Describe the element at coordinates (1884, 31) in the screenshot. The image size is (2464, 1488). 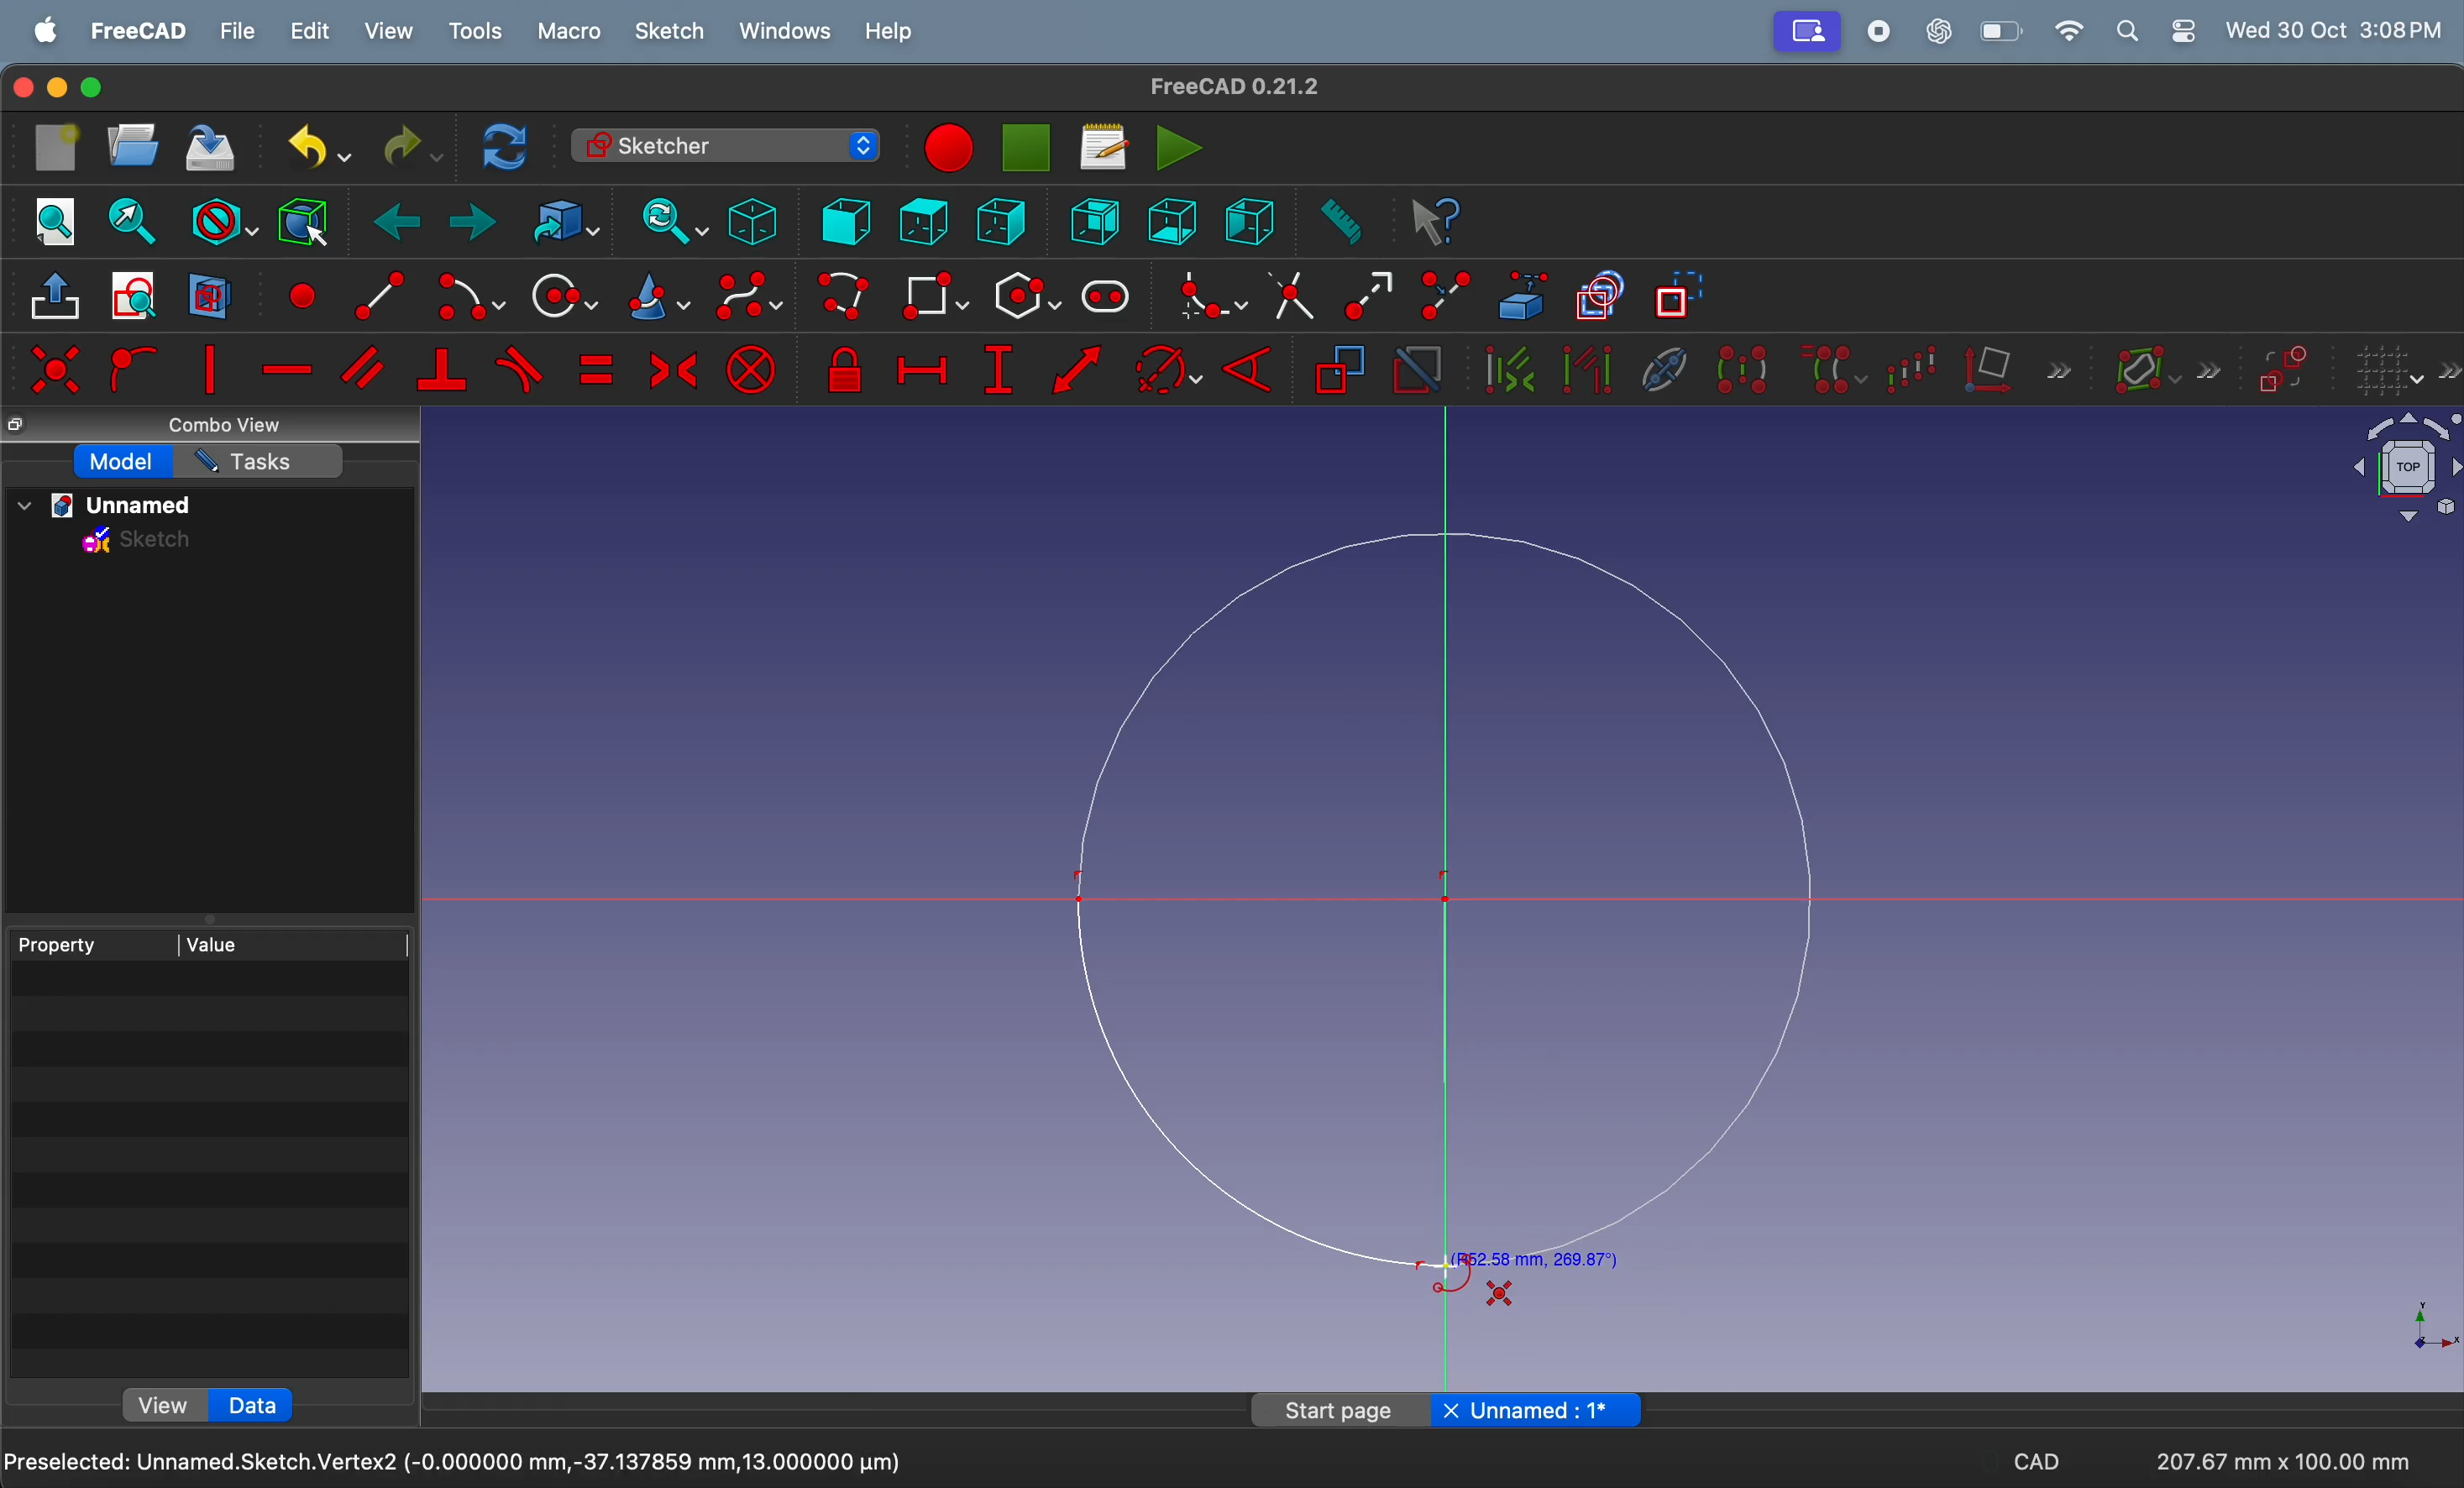
I see `record` at that location.